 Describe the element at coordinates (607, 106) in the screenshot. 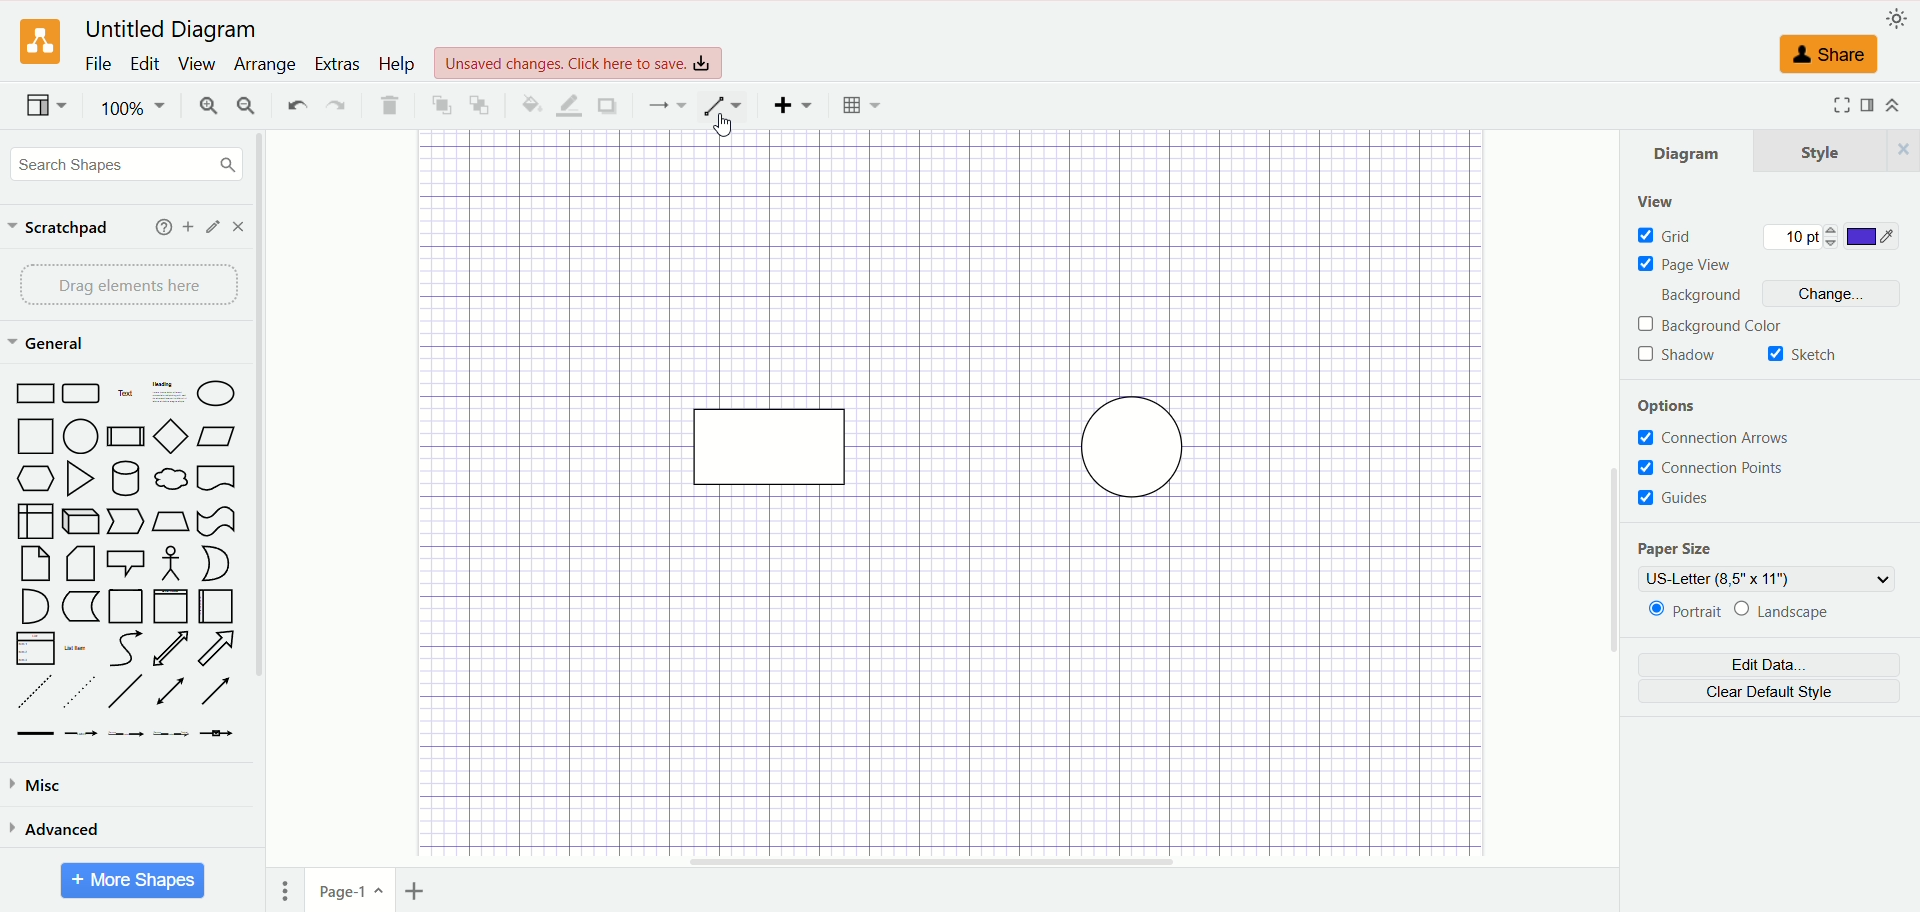

I see `shadow` at that location.